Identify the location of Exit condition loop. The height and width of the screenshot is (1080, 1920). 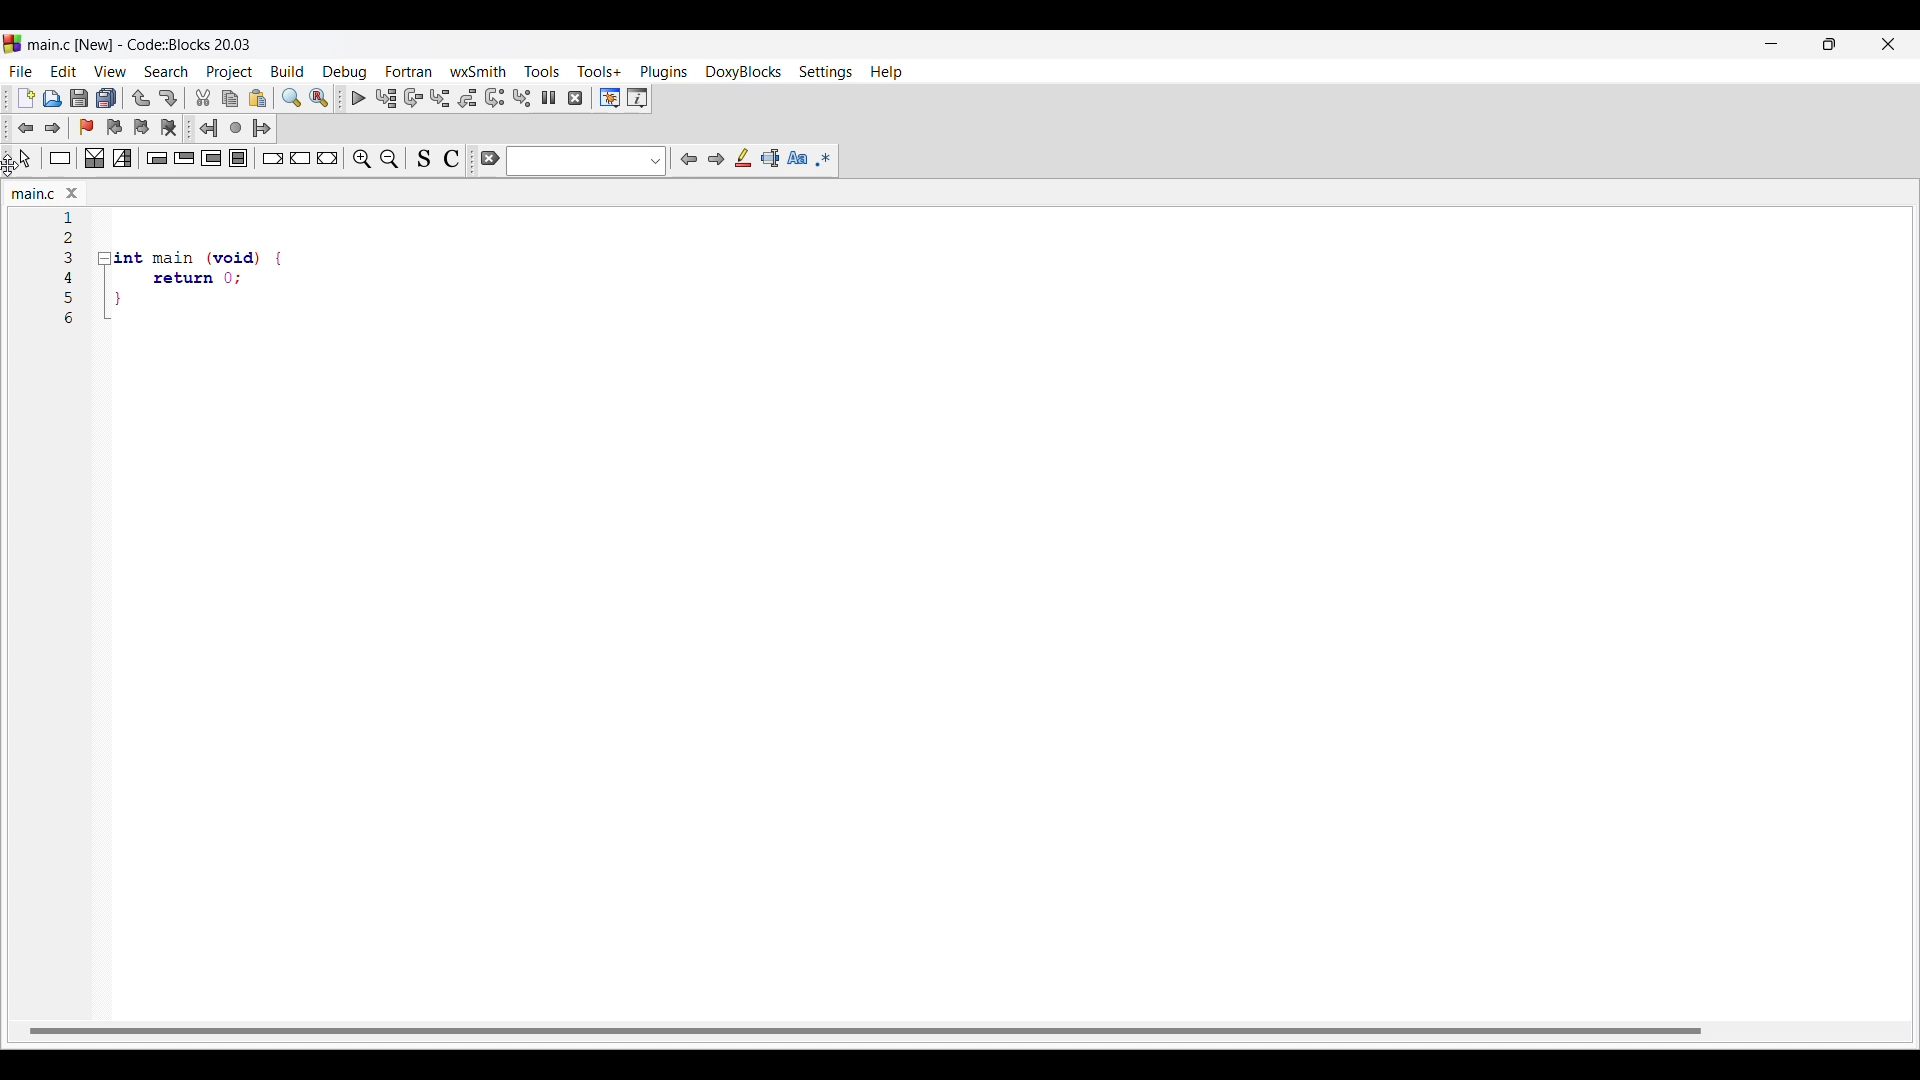
(184, 158).